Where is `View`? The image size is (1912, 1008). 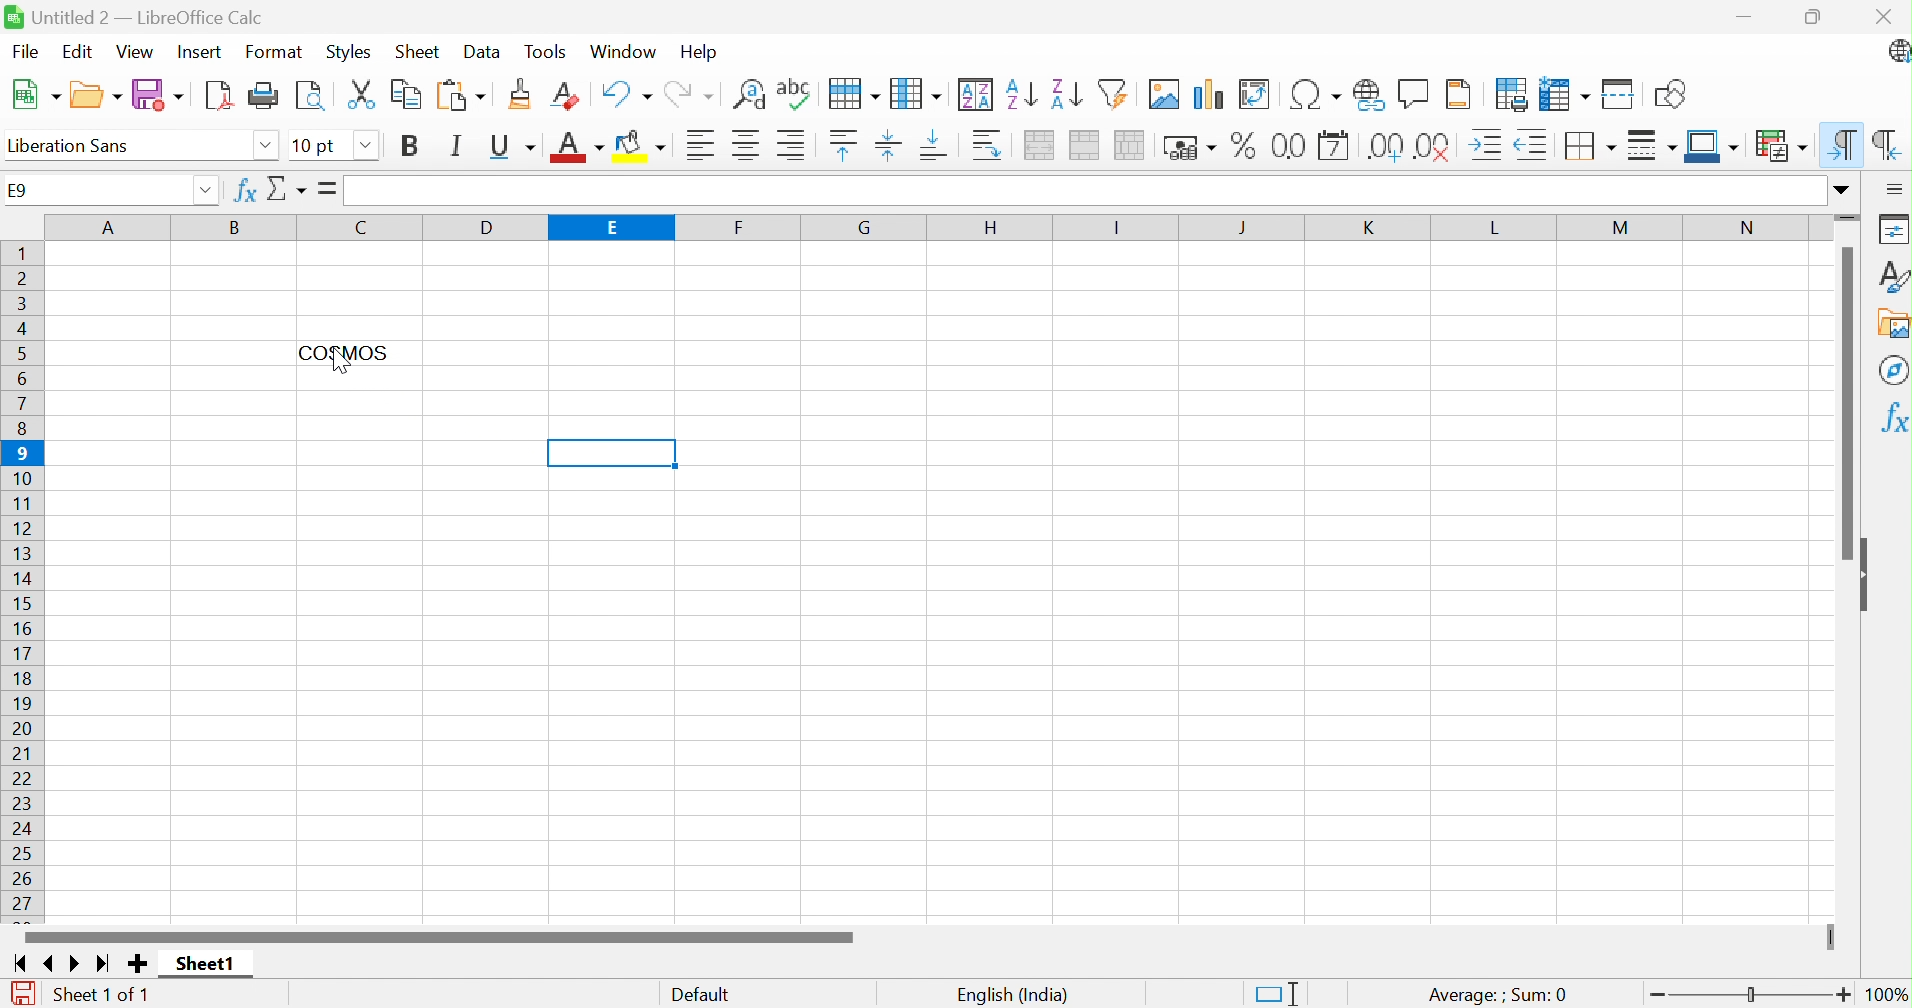 View is located at coordinates (135, 51).